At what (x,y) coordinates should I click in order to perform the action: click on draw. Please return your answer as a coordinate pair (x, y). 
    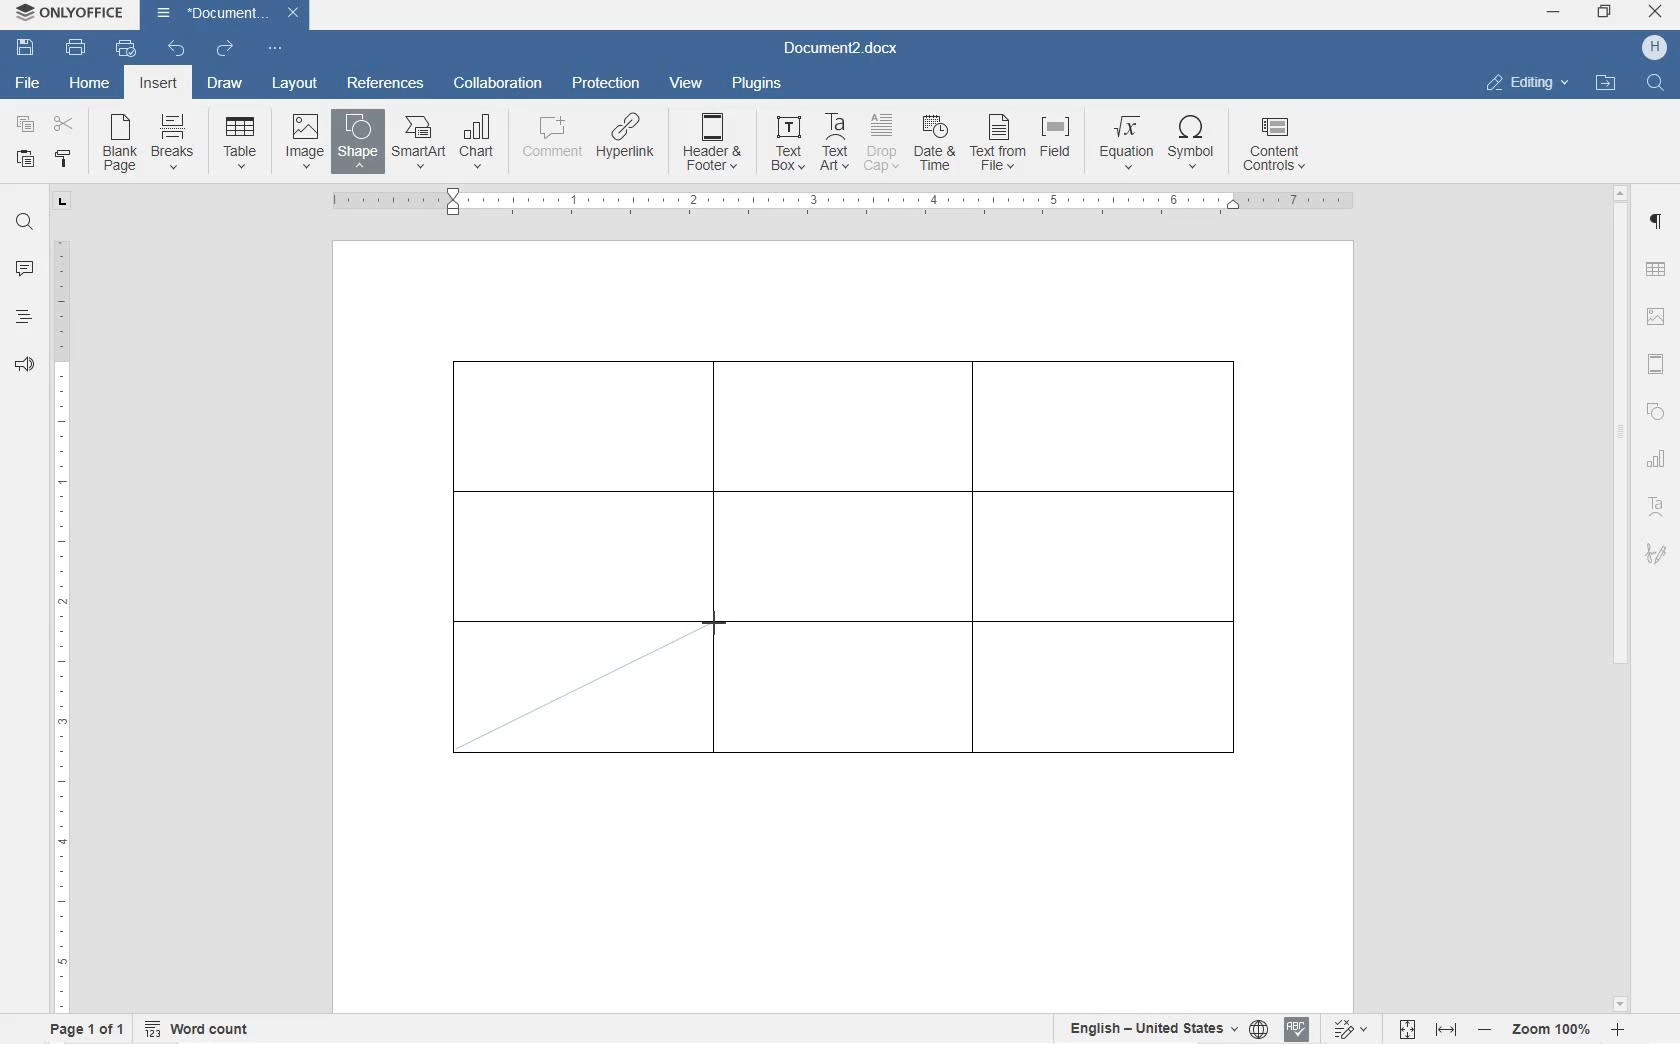
    Looking at the image, I should click on (225, 83).